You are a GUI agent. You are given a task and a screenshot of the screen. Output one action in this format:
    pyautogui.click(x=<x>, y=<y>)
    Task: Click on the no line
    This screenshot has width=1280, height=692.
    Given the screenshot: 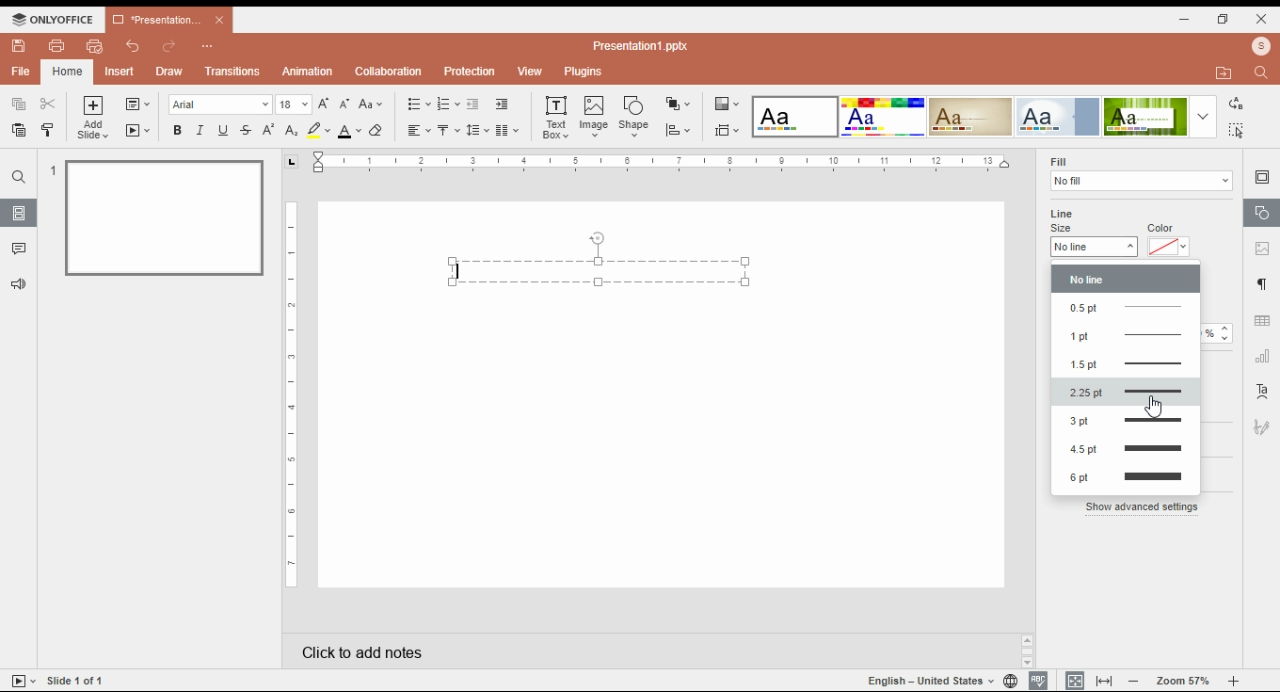 What is the action you would take?
    pyautogui.click(x=1126, y=280)
    